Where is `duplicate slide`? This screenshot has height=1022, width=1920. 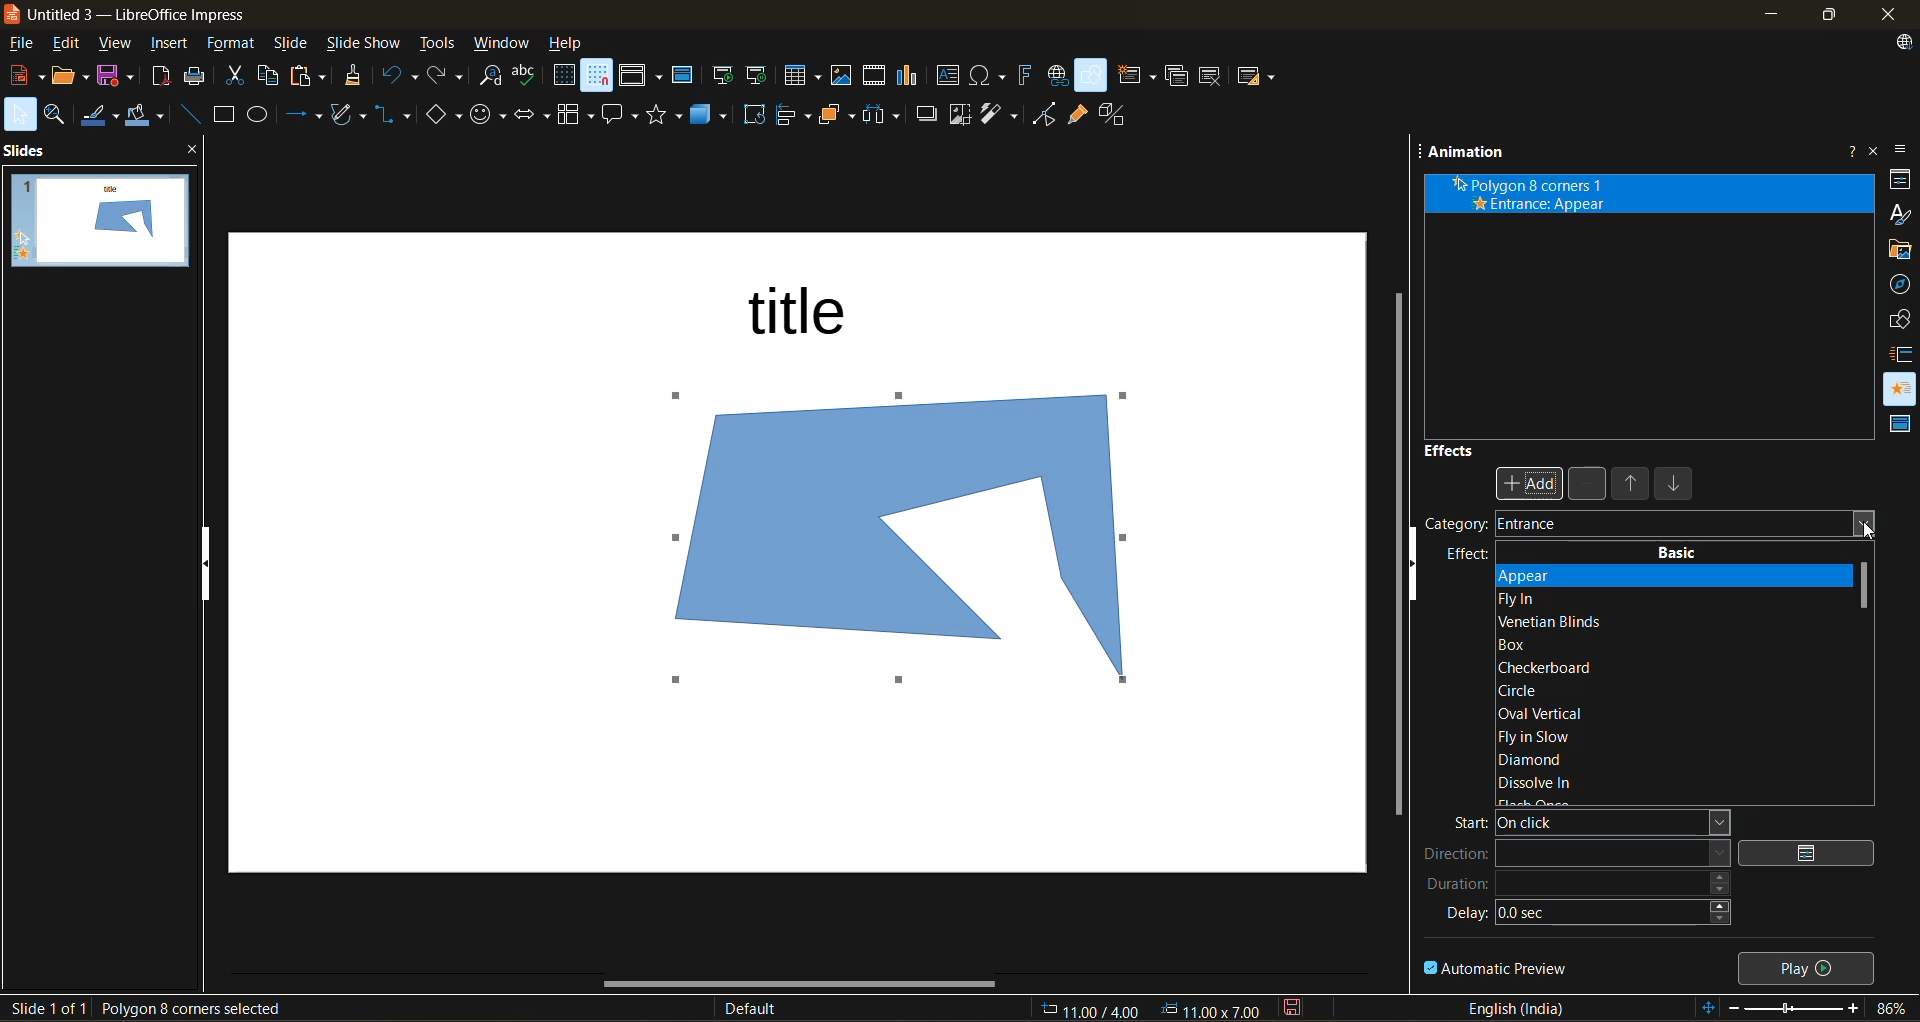 duplicate slide is located at coordinates (1177, 76).